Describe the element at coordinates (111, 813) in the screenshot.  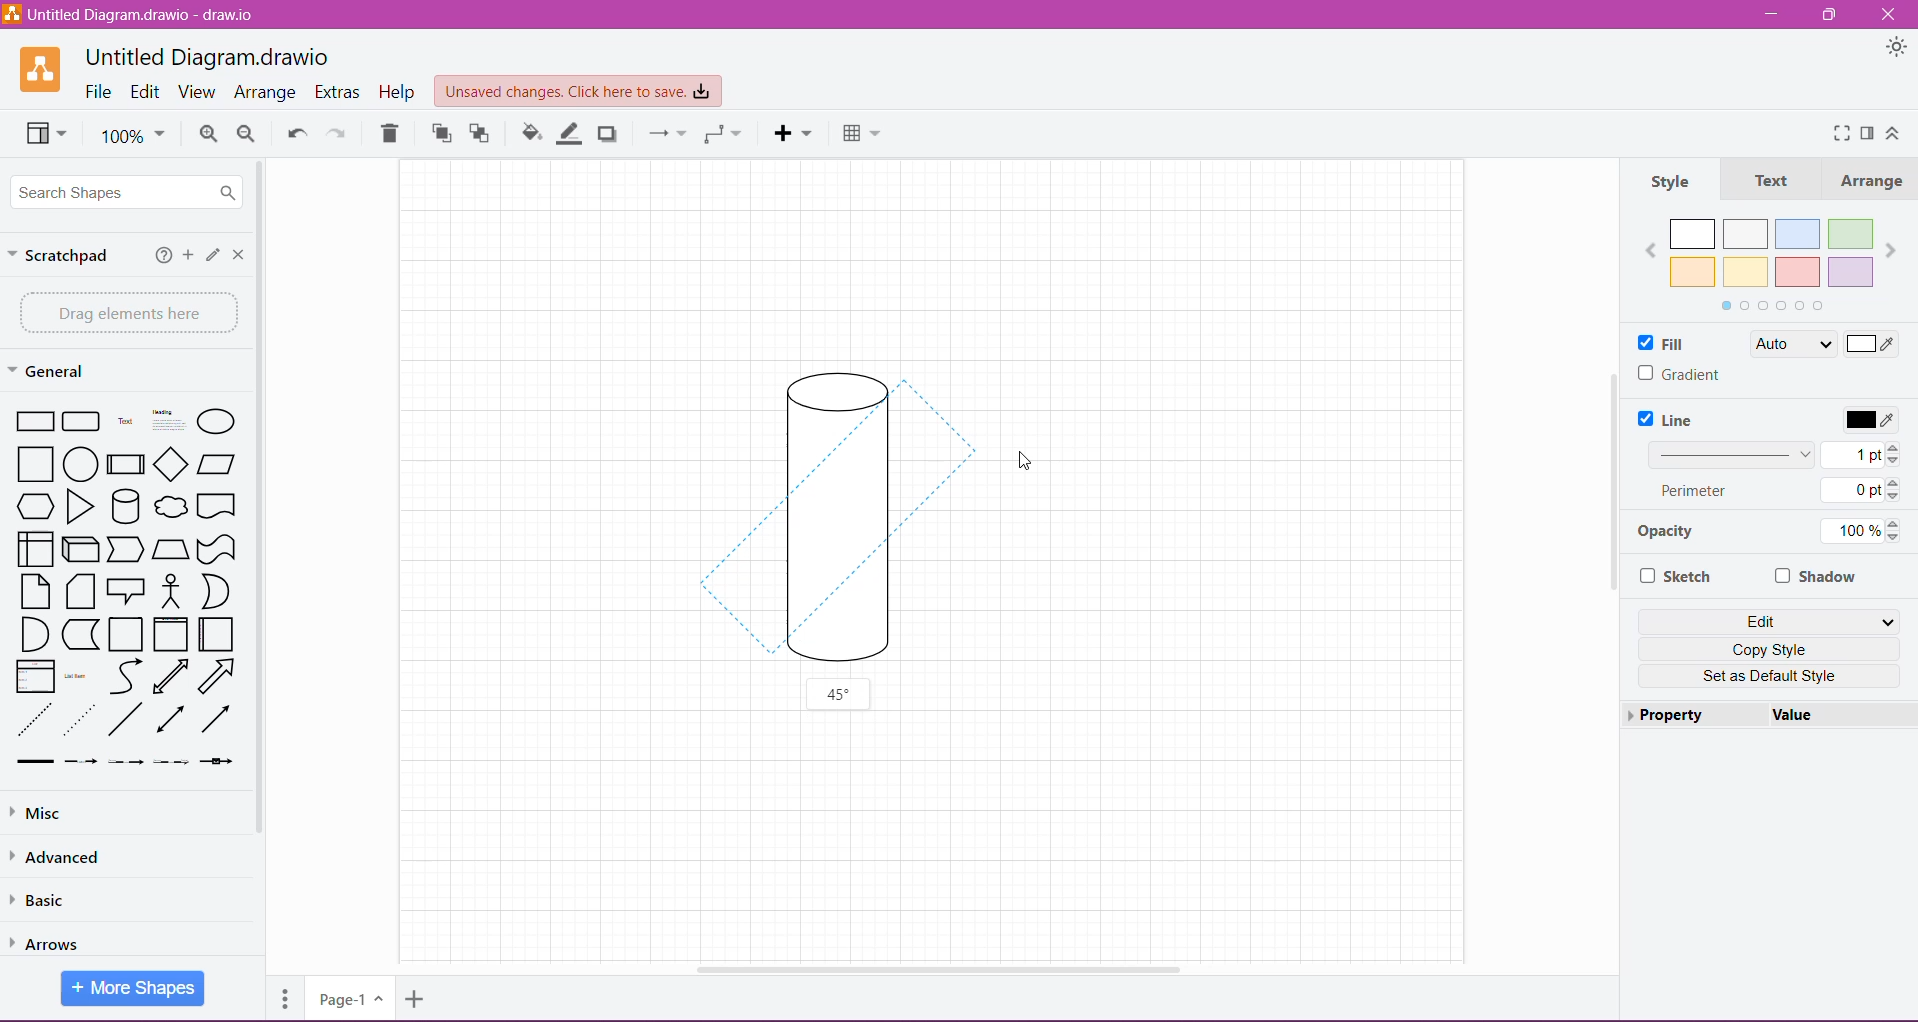
I see `Misc` at that location.